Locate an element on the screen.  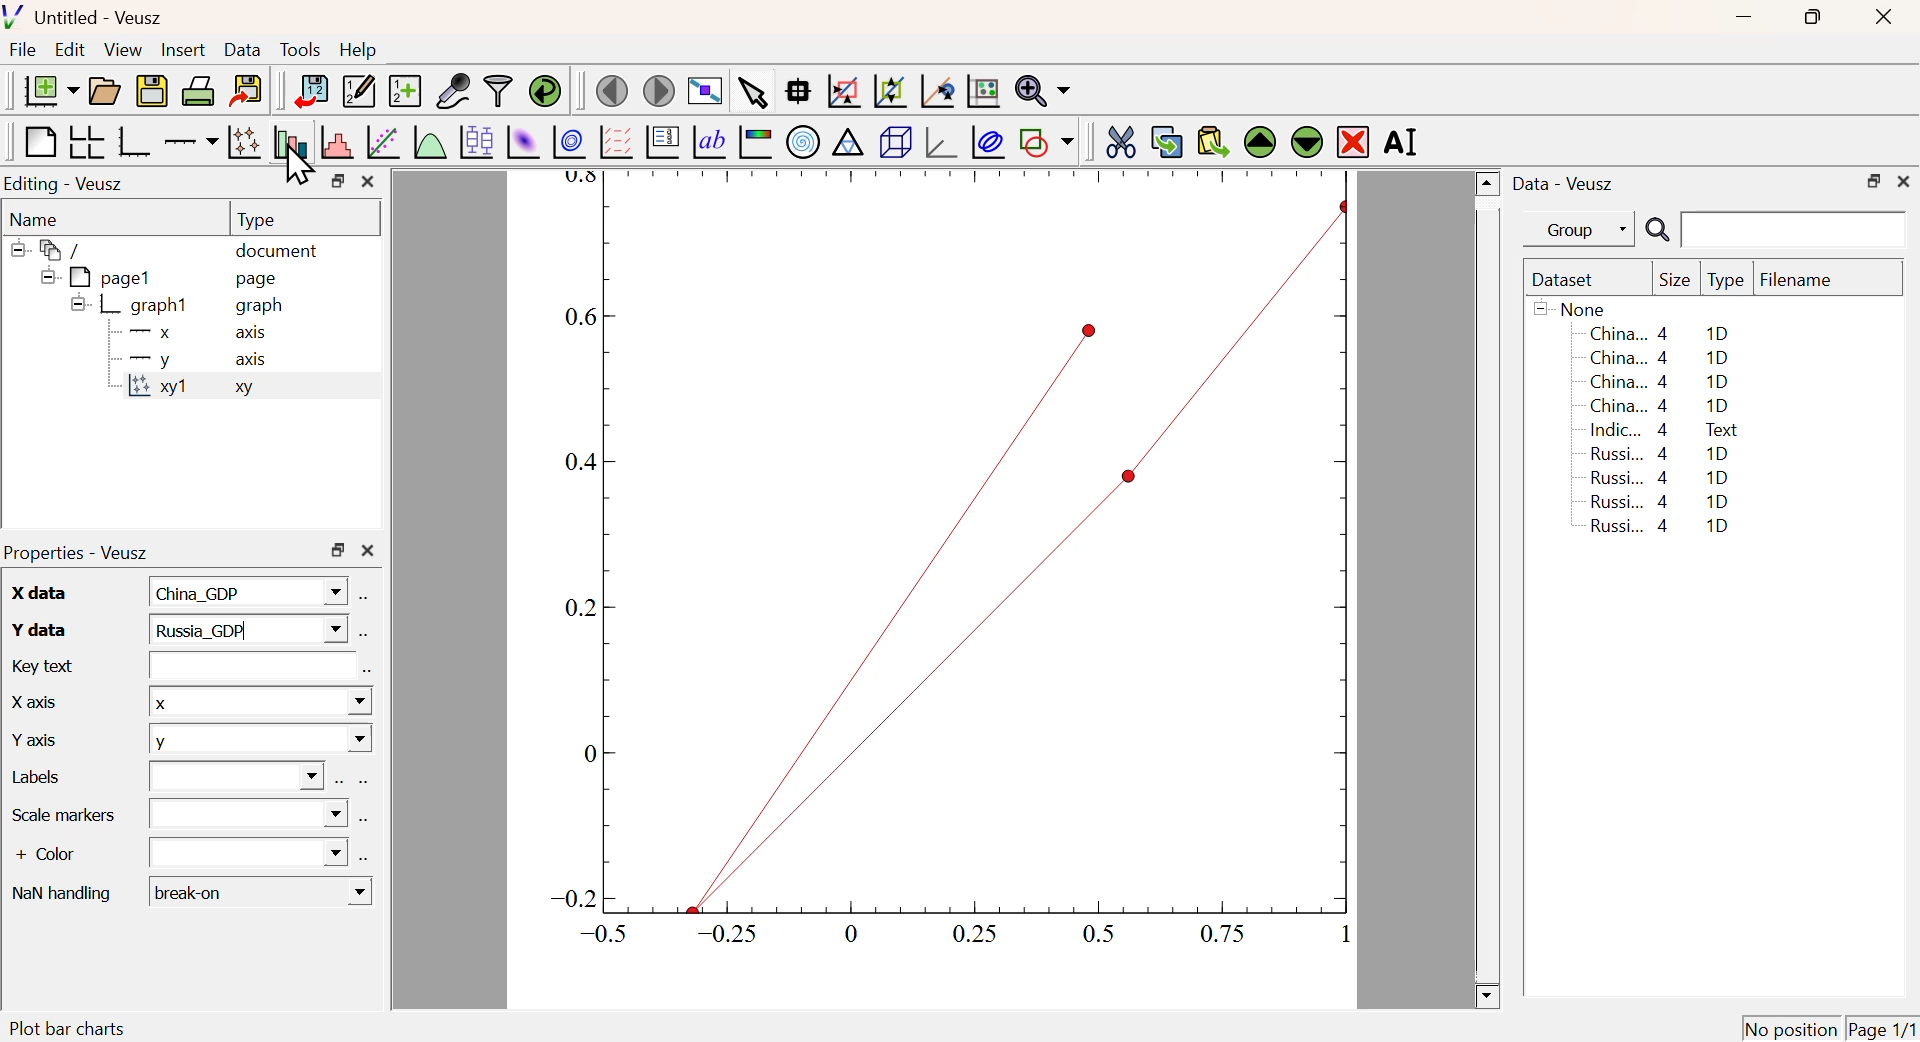
Zoom out graph axis is located at coordinates (889, 89).